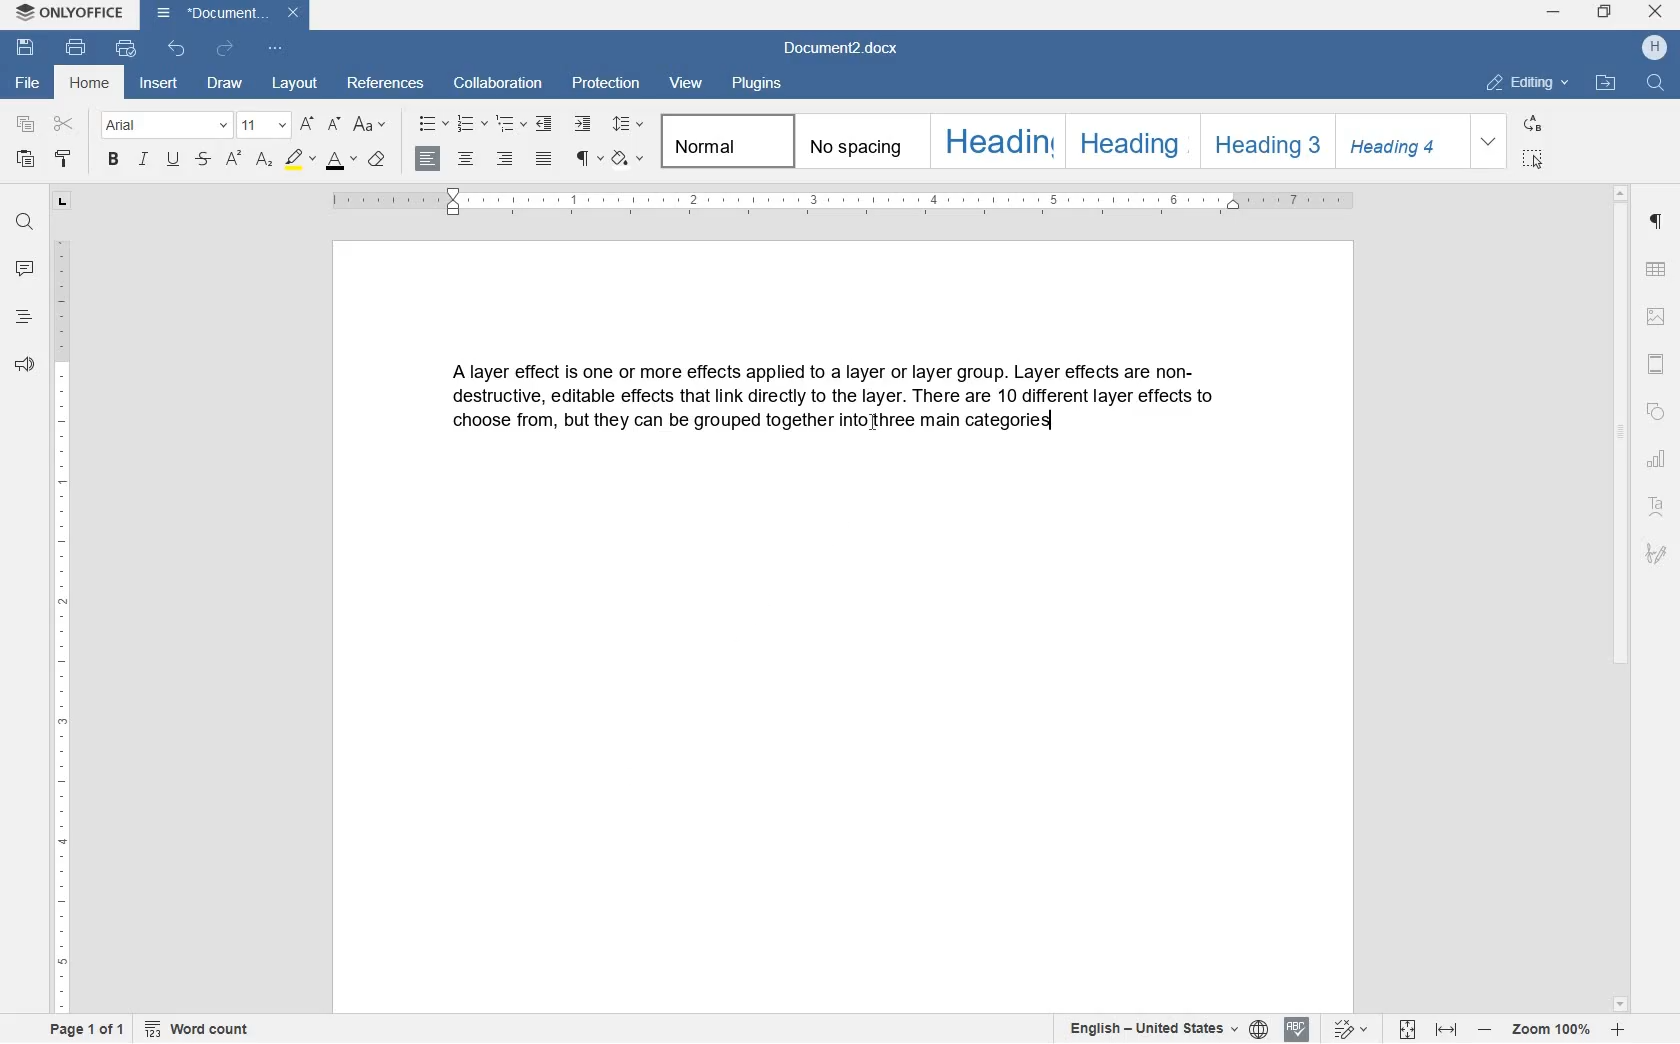  What do you see at coordinates (277, 52) in the screenshot?
I see `customize quick access toolbar` at bounding box center [277, 52].